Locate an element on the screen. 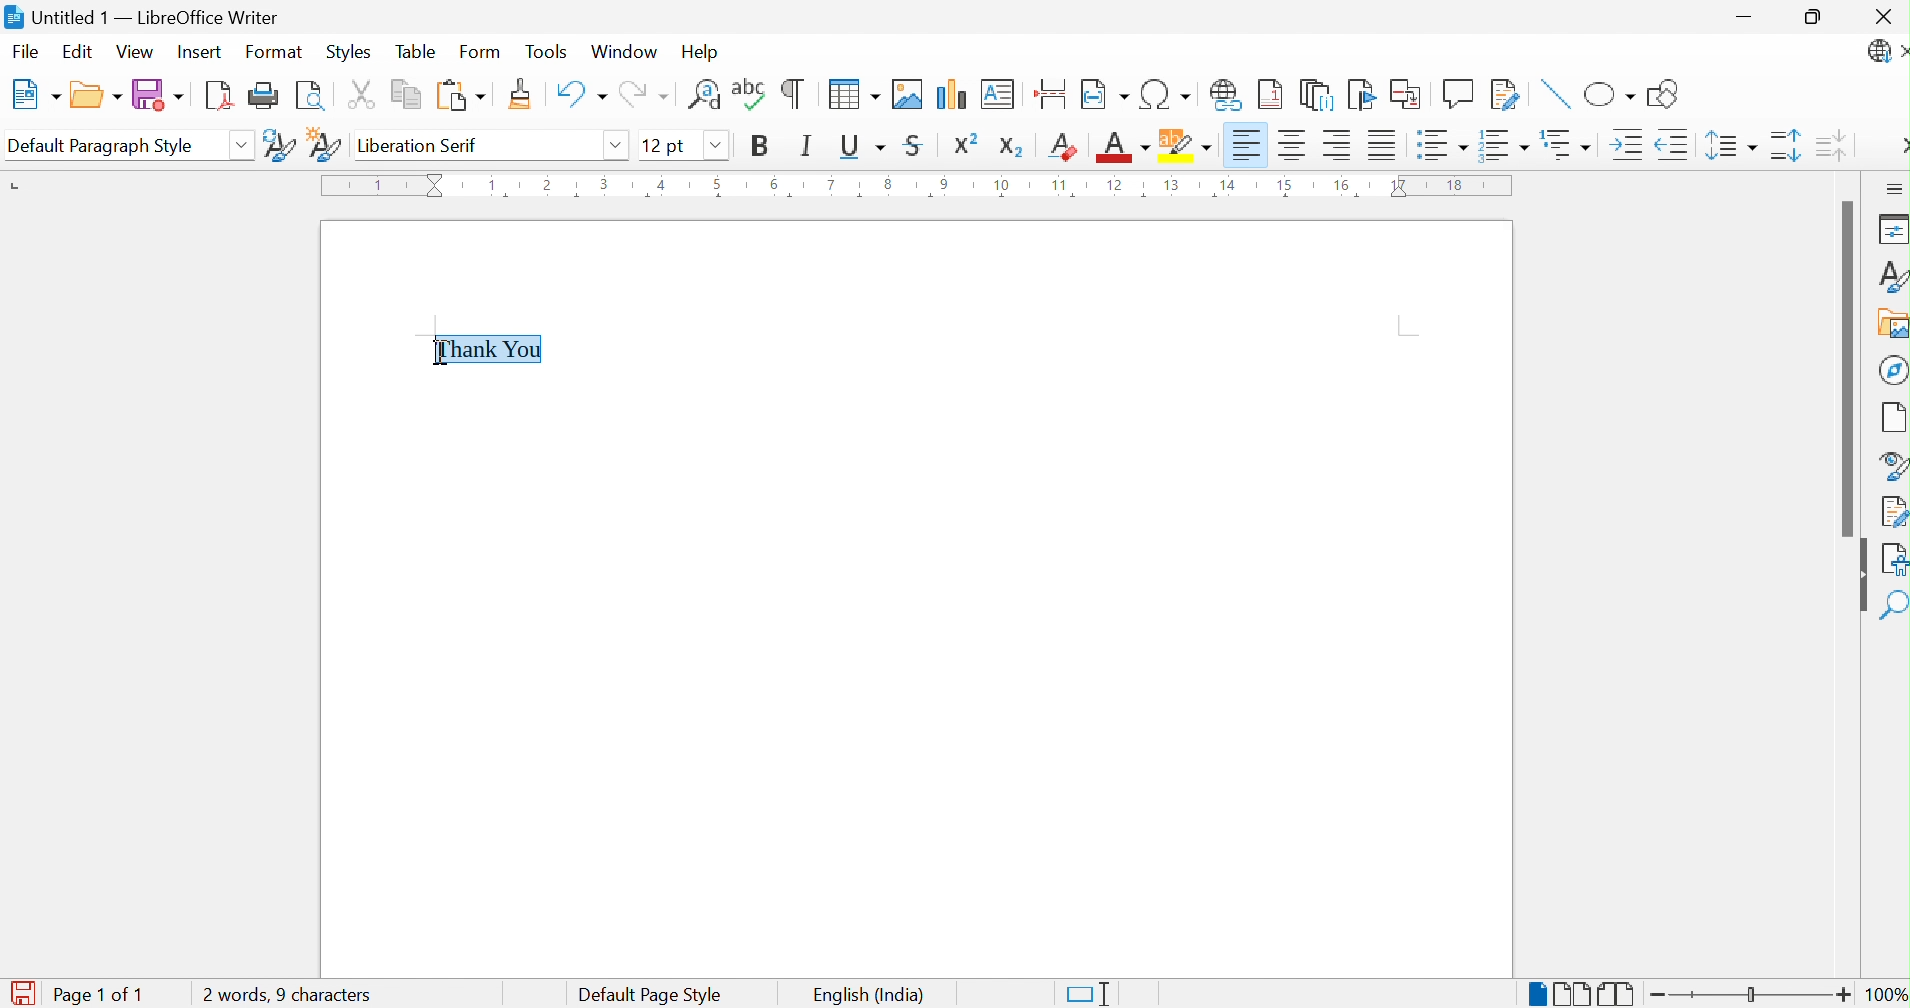  Untitled 1 - LibreOffice Writer  is located at coordinates (146, 16).